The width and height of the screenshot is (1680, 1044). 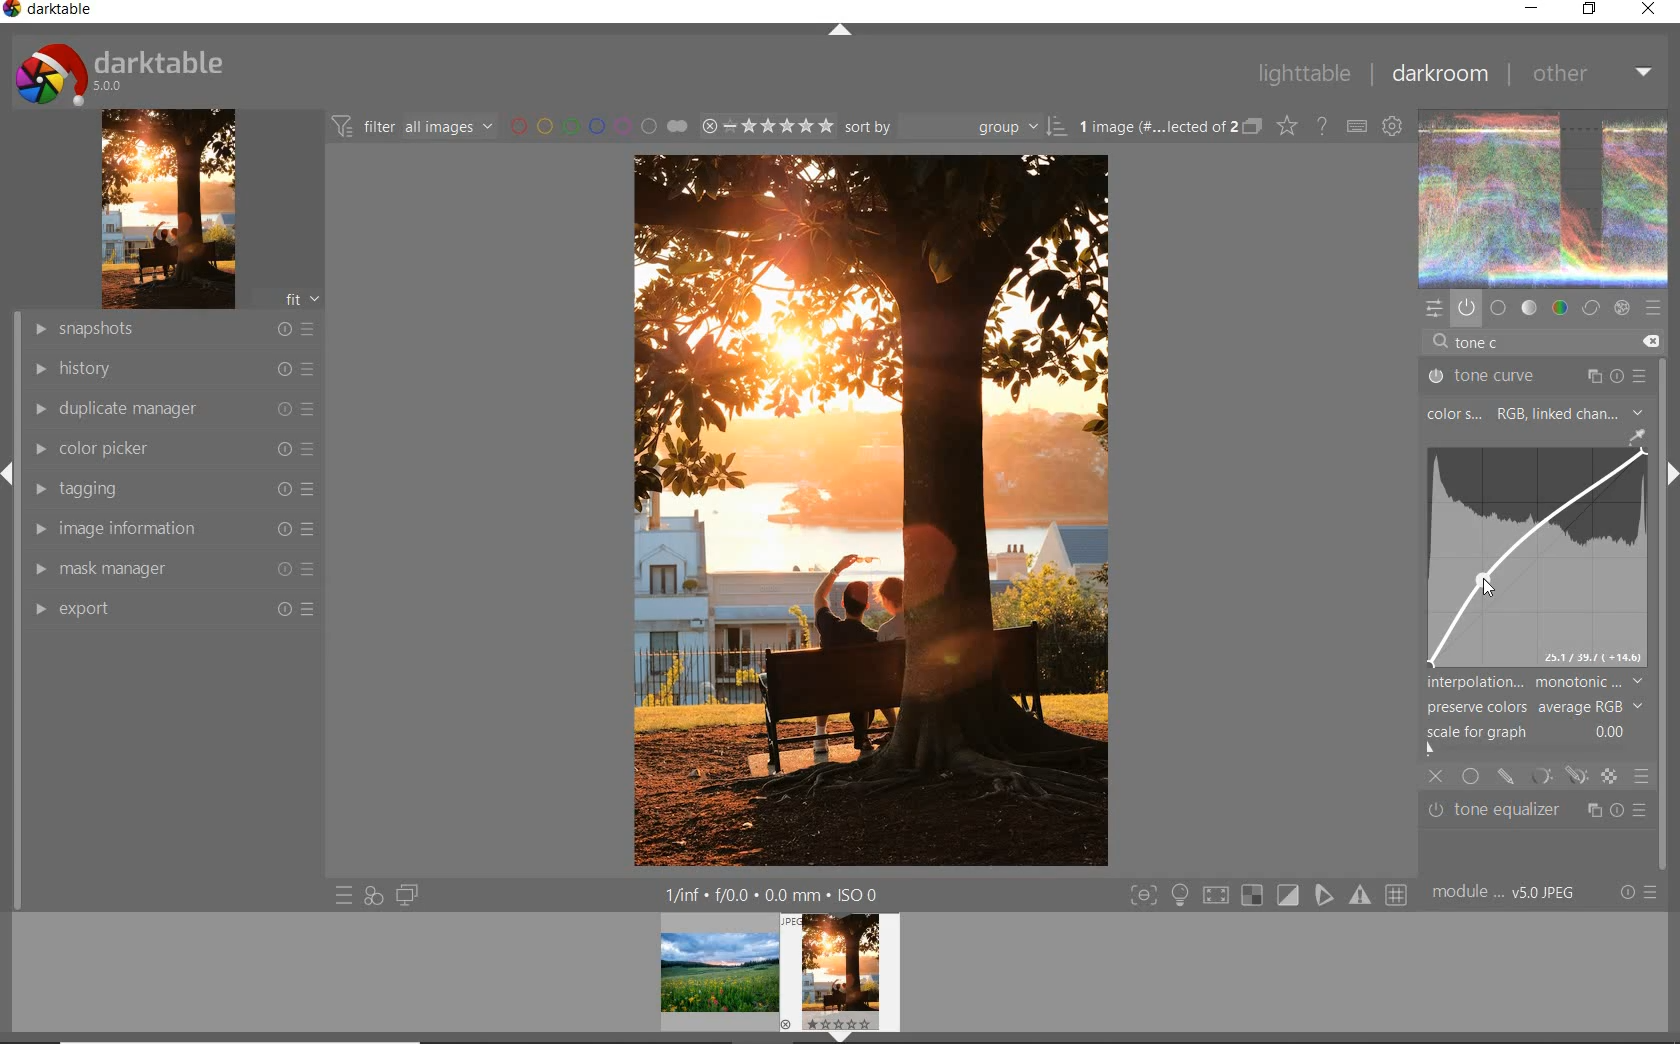 What do you see at coordinates (415, 127) in the screenshot?
I see `filter all images` at bounding box center [415, 127].